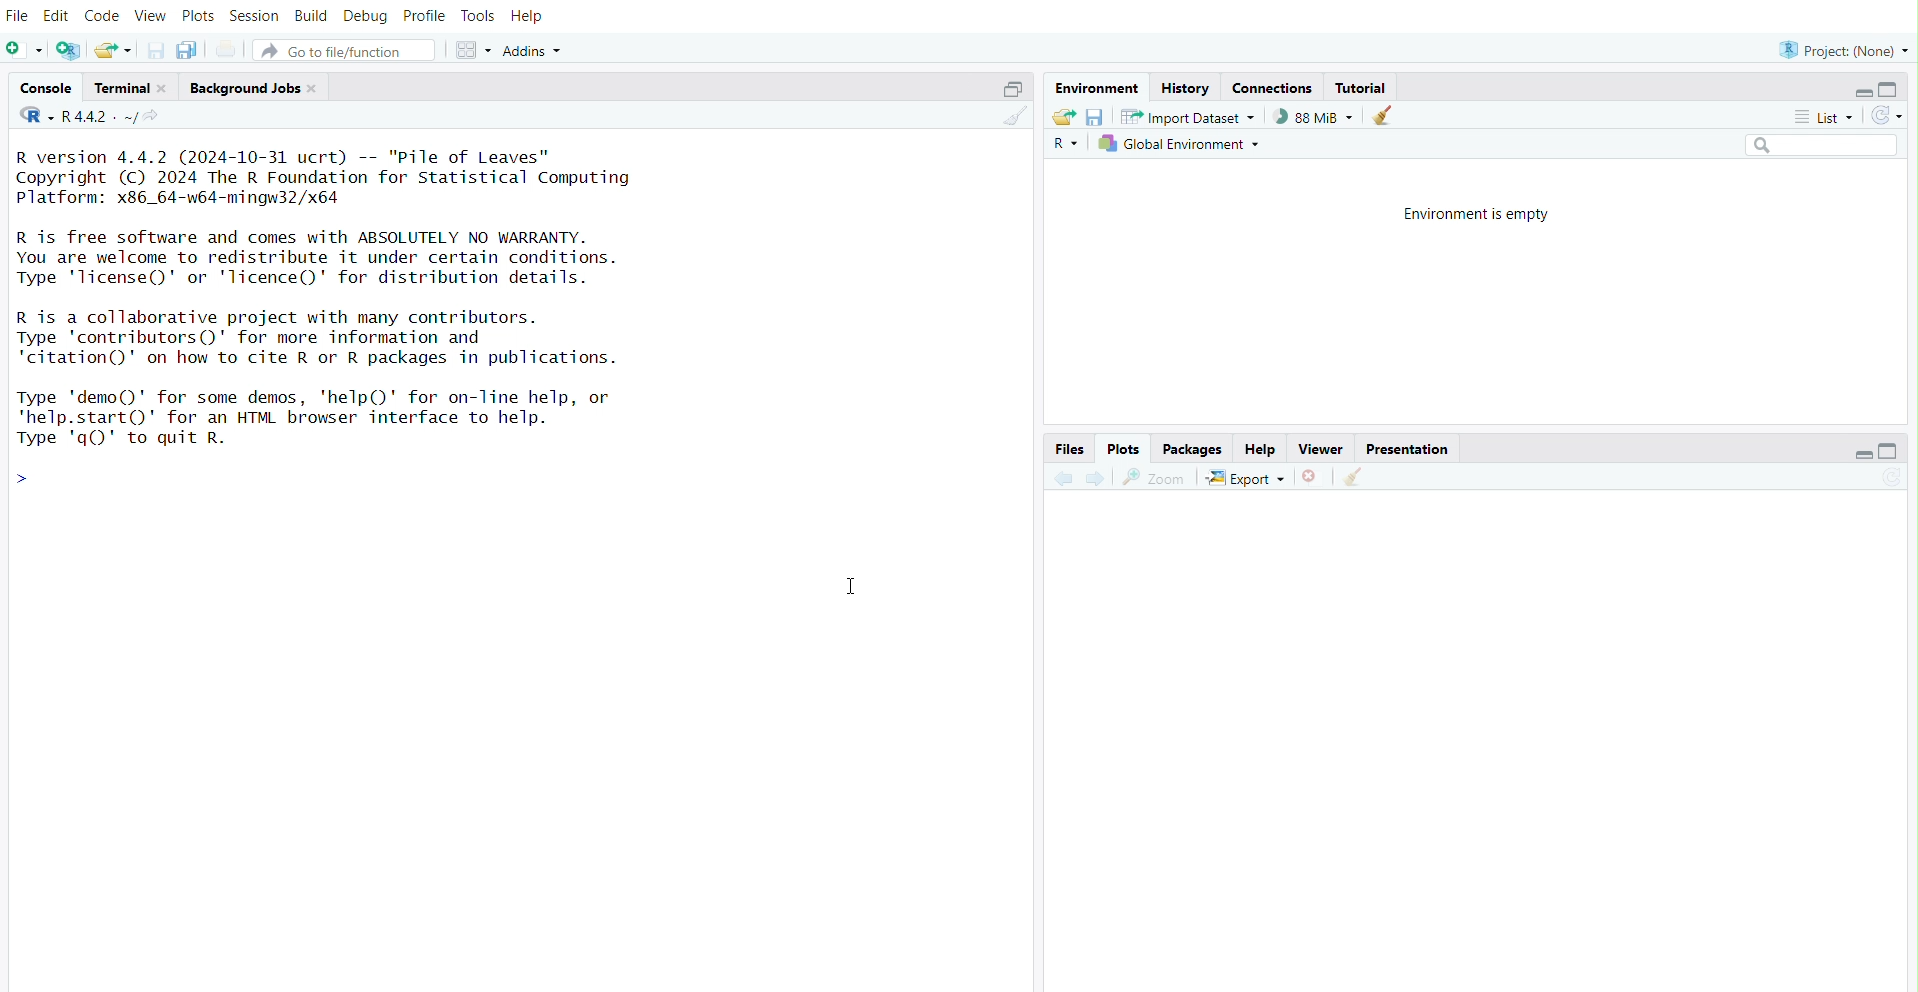 The image size is (1918, 992). I want to click on prompt cursor, so click(20, 478).